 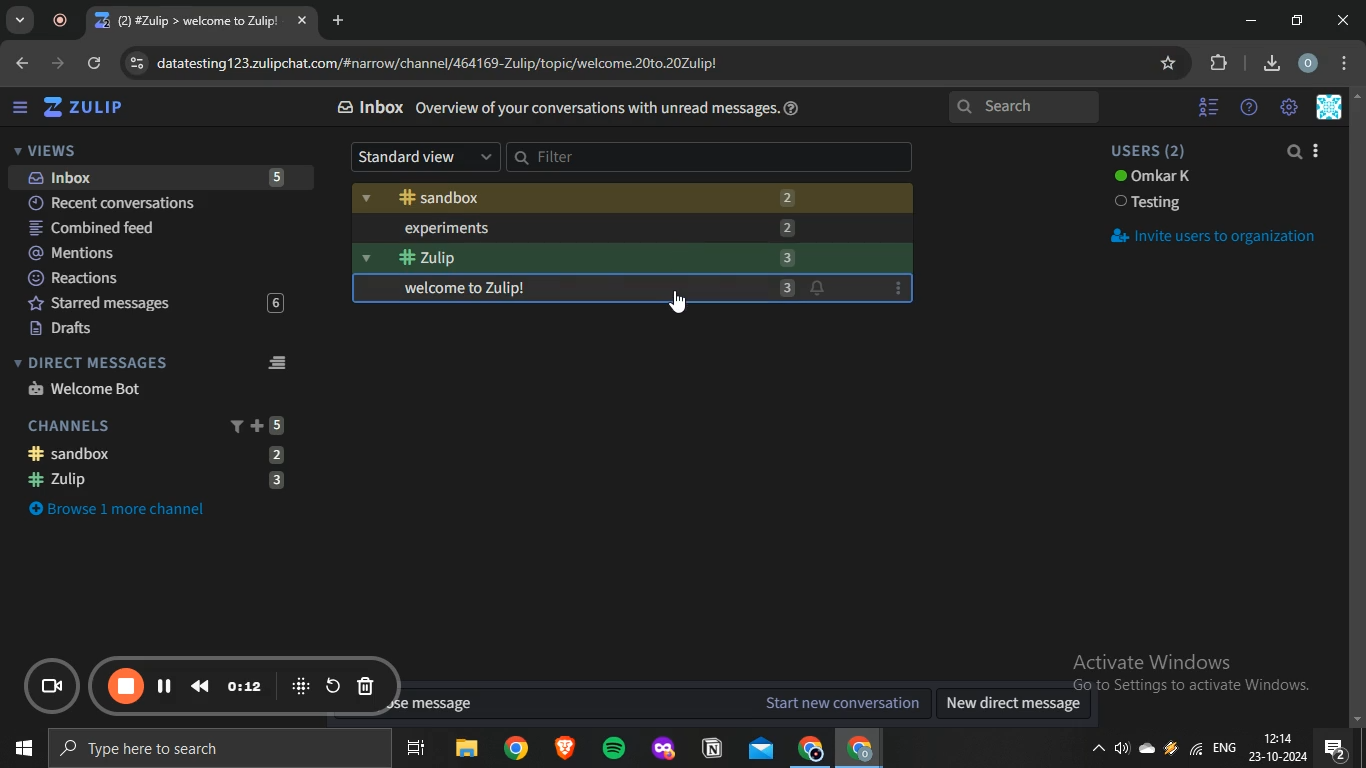 I want to click on show hidden icons, so click(x=1097, y=754).